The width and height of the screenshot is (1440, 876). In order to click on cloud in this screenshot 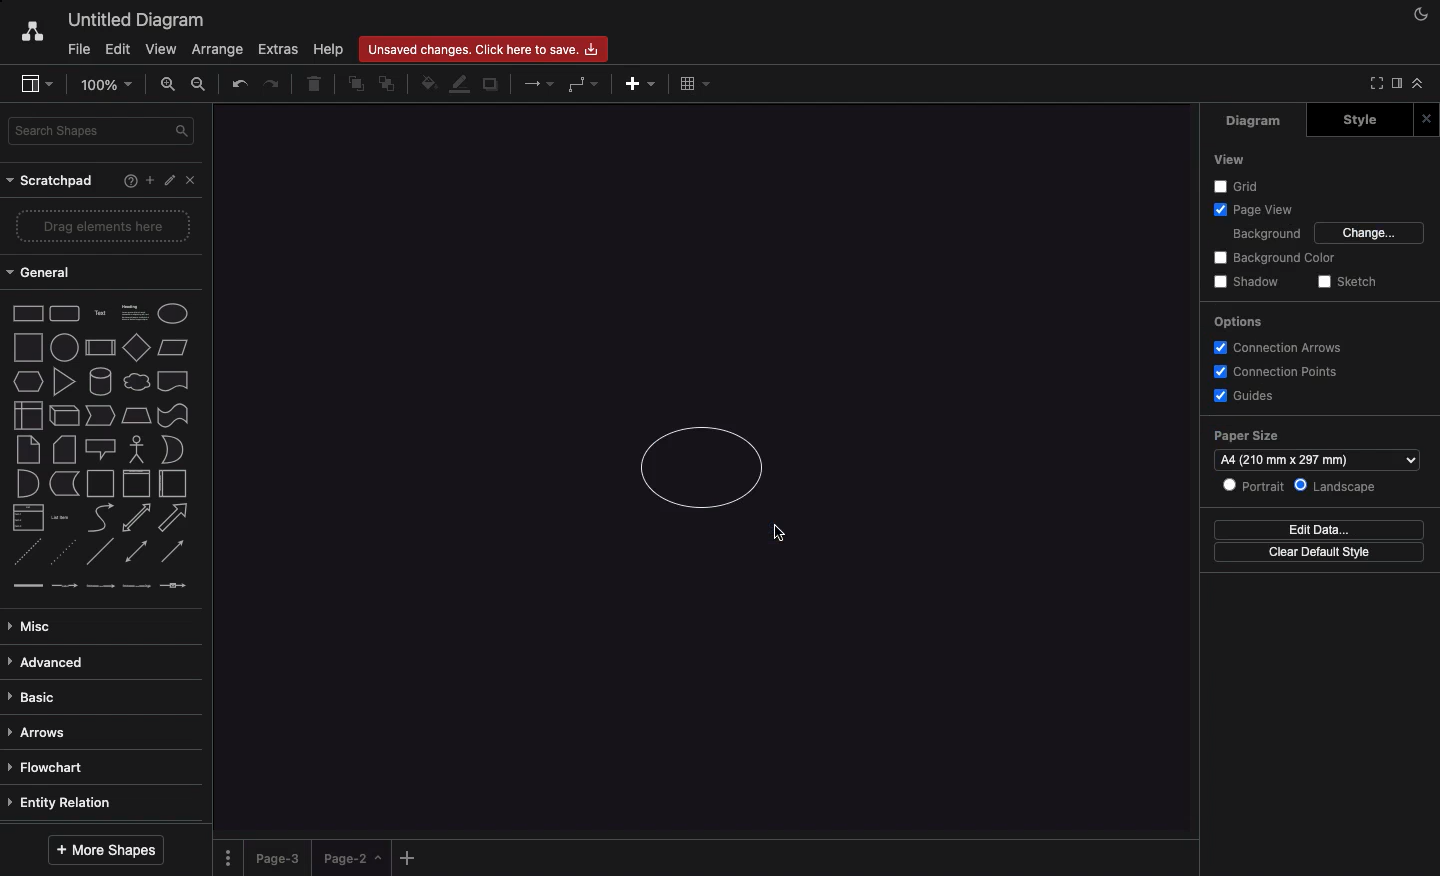, I will do `click(137, 382)`.